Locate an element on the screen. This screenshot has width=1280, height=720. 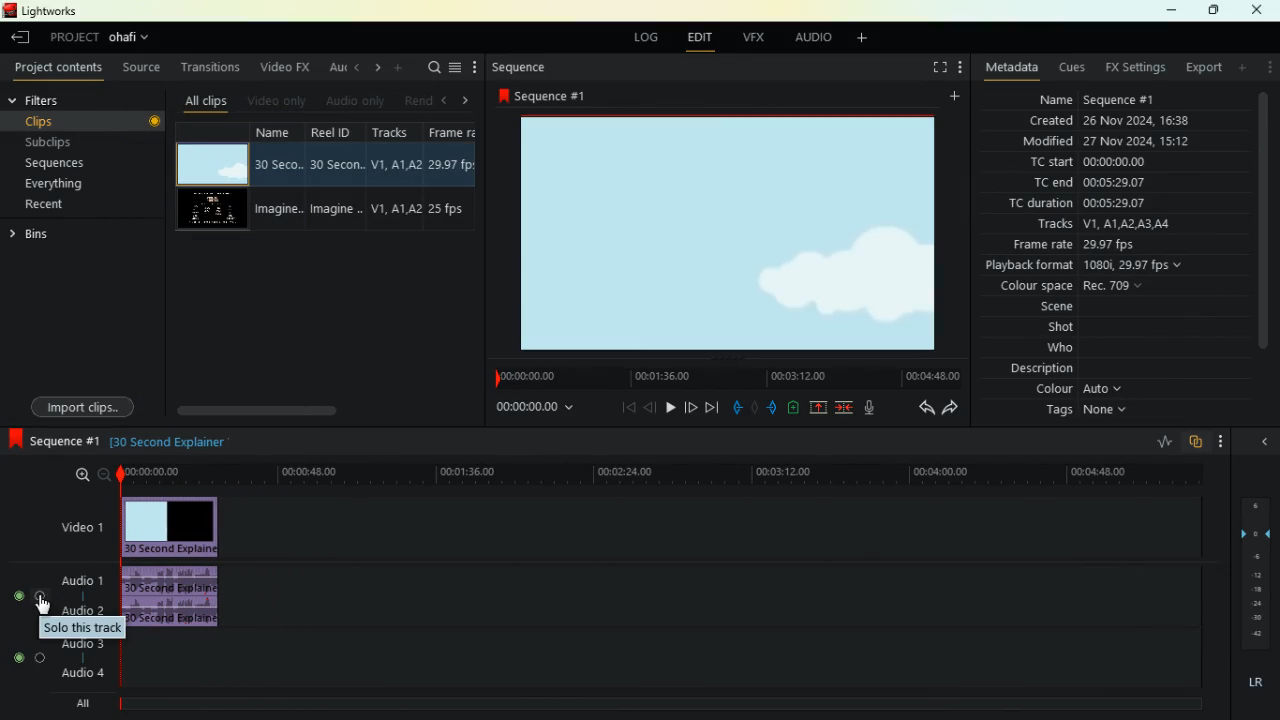
tc end is located at coordinates (1090, 182).